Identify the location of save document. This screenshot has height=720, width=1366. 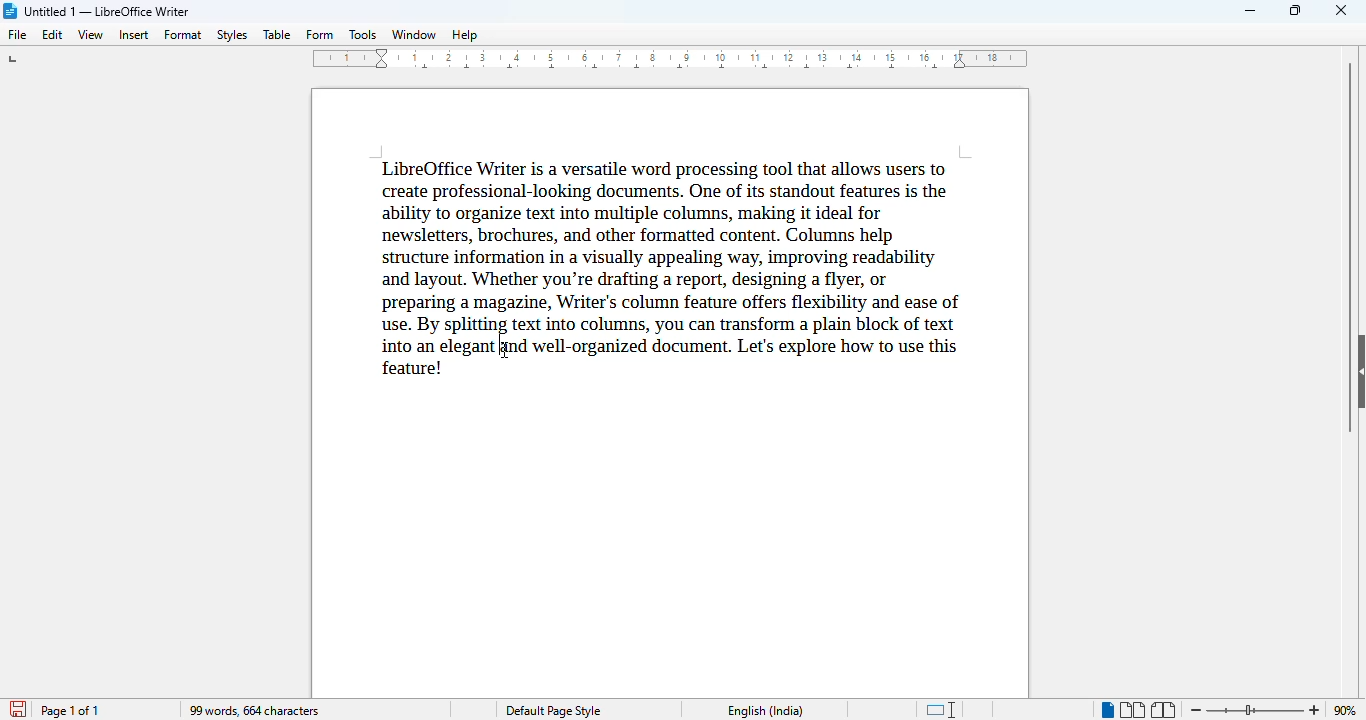
(16, 706).